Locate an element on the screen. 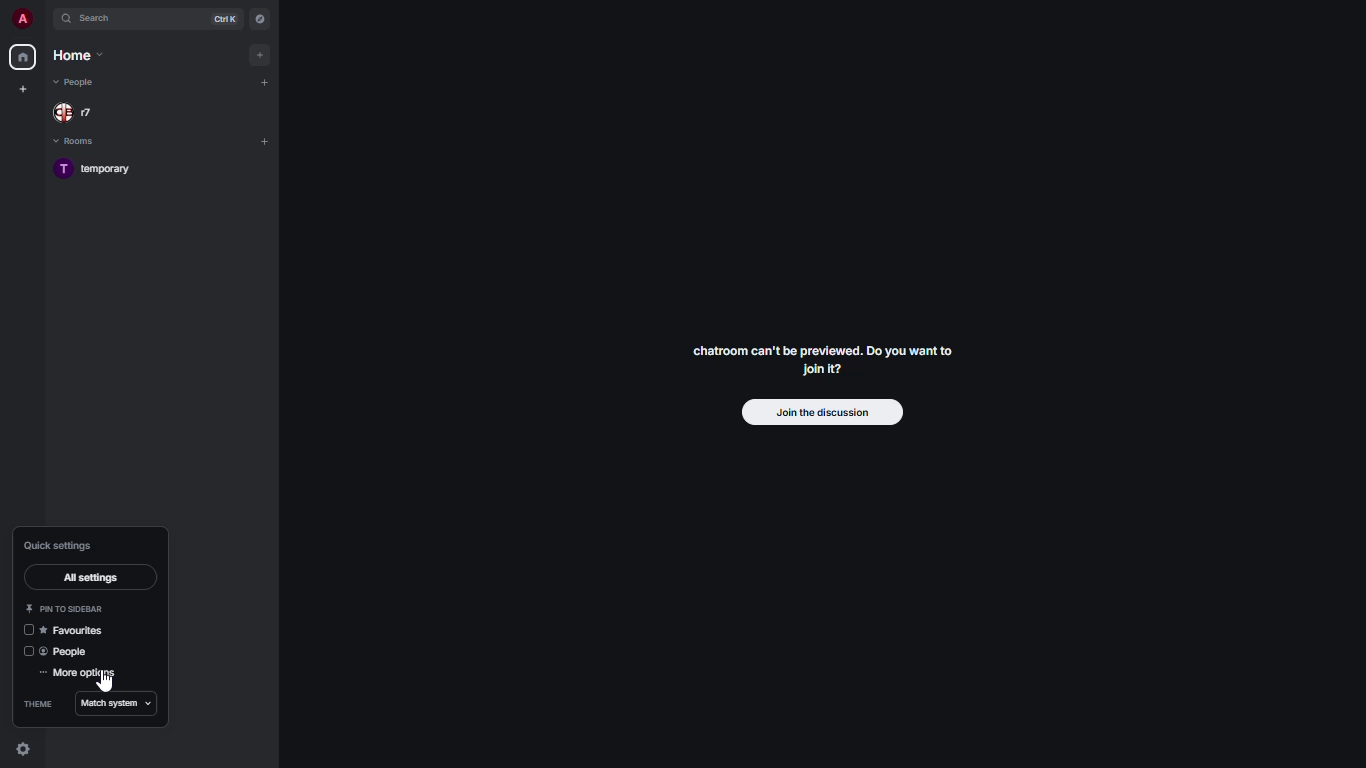 This screenshot has width=1366, height=768. profile is located at coordinates (22, 18).